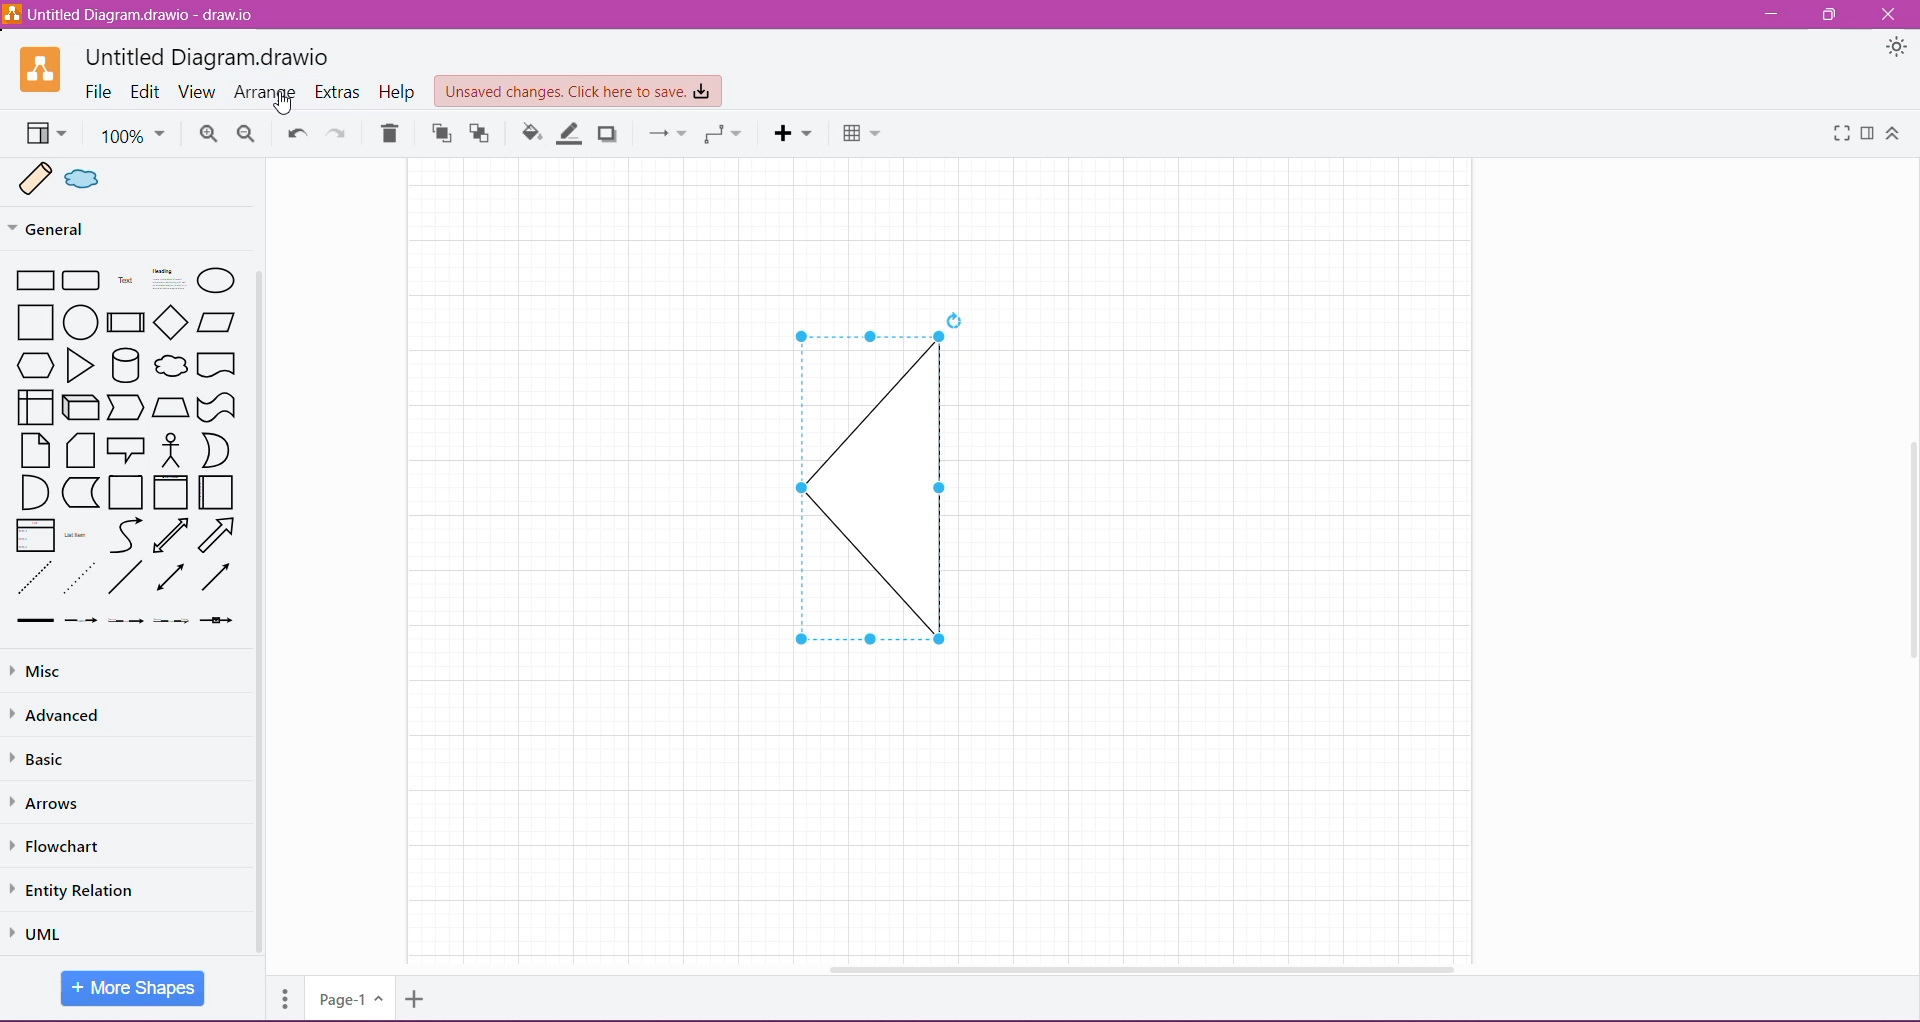  I want to click on Unsaved Changes. Click here to save, so click(577, 91).